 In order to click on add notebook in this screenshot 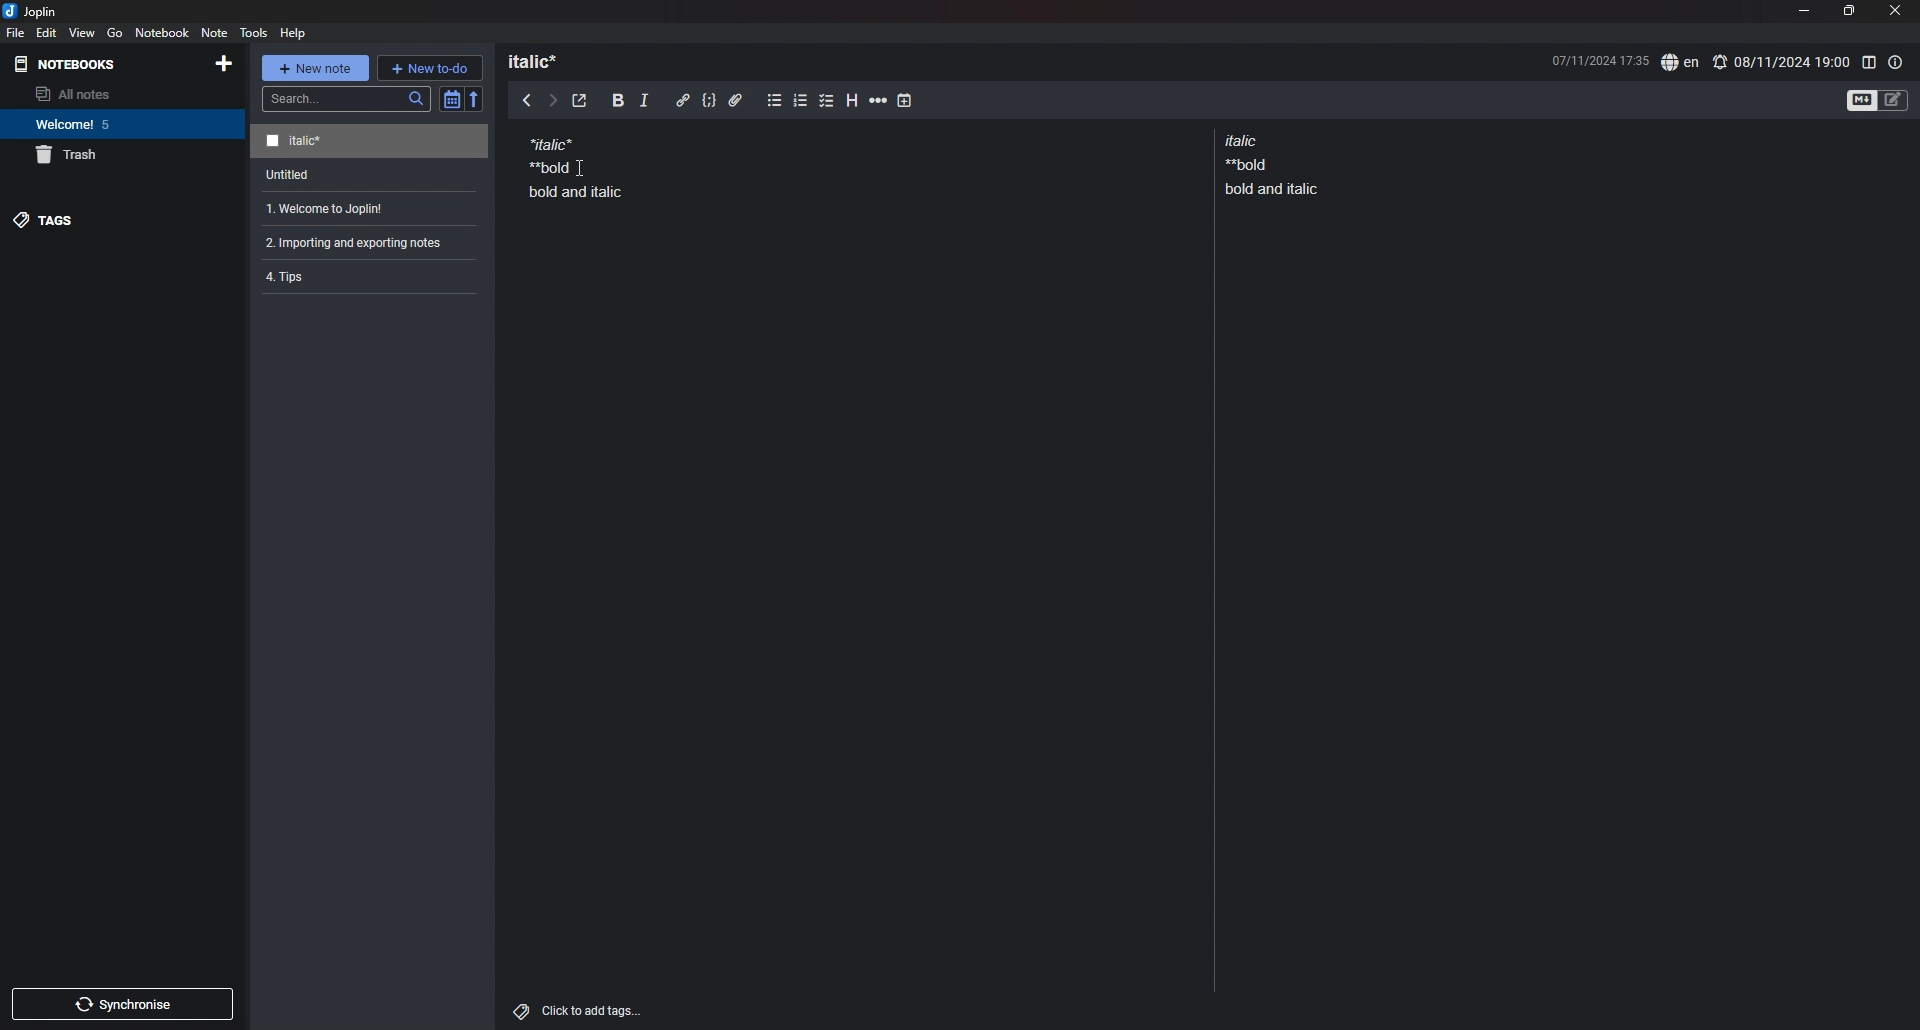, I will do `click(222, 63)`.